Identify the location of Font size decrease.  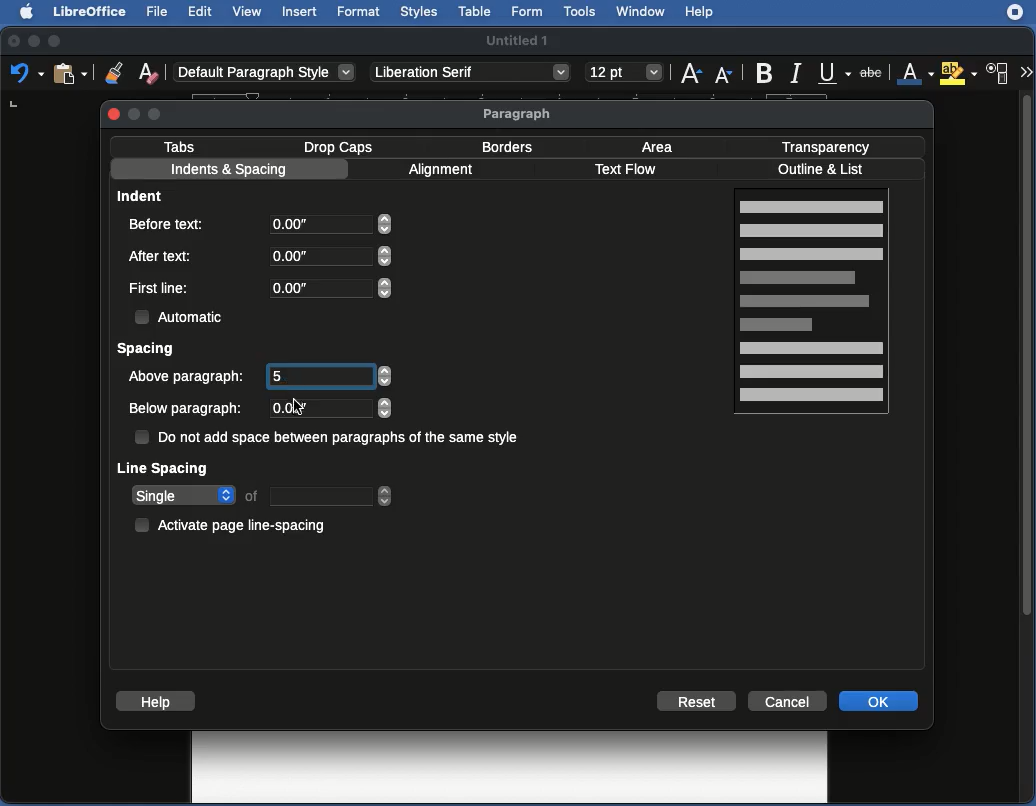
(726, 75).